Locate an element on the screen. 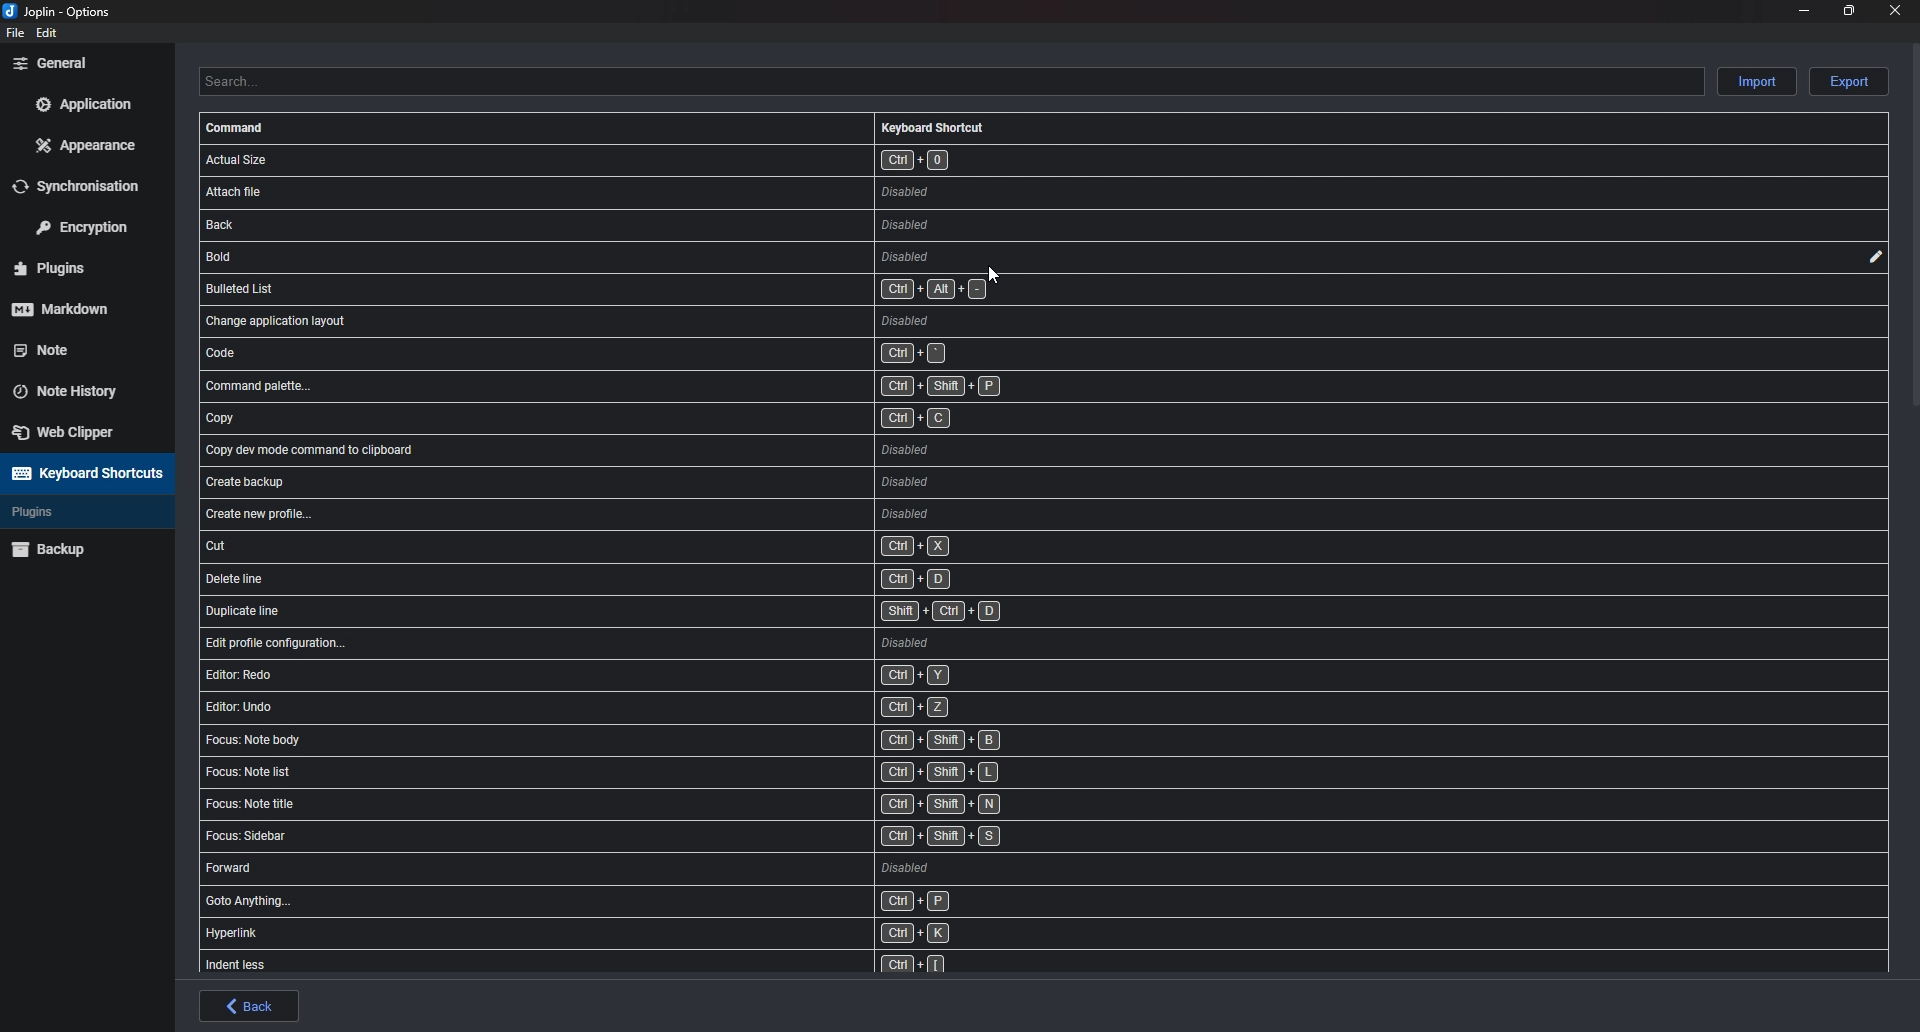 The image size is (1920, 1032). edit is located at coordinates (1873, 257).